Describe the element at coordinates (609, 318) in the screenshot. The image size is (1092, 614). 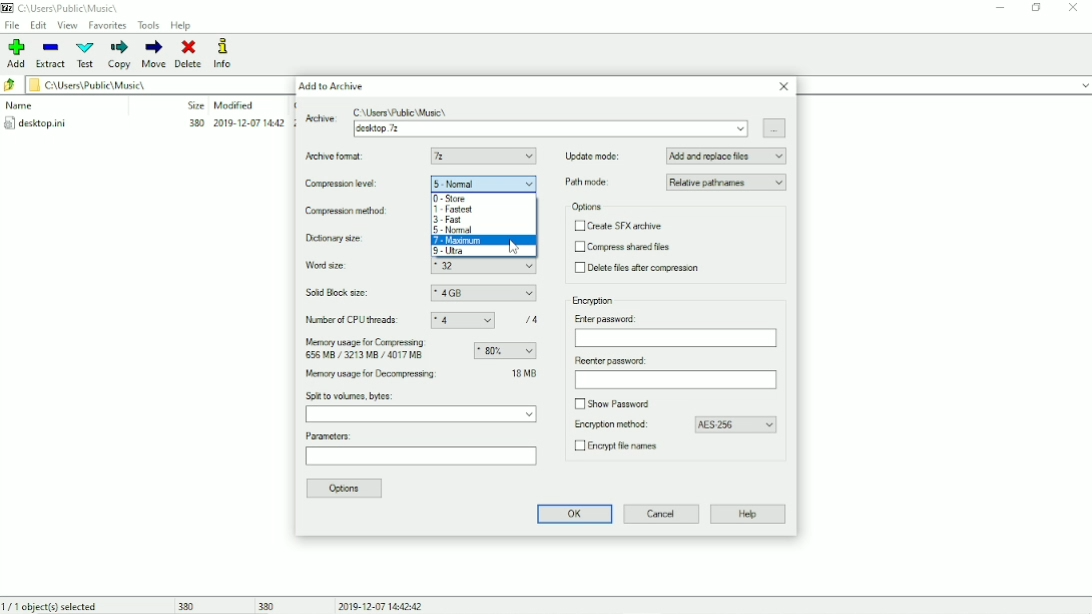
I see `Enter password` at that location.